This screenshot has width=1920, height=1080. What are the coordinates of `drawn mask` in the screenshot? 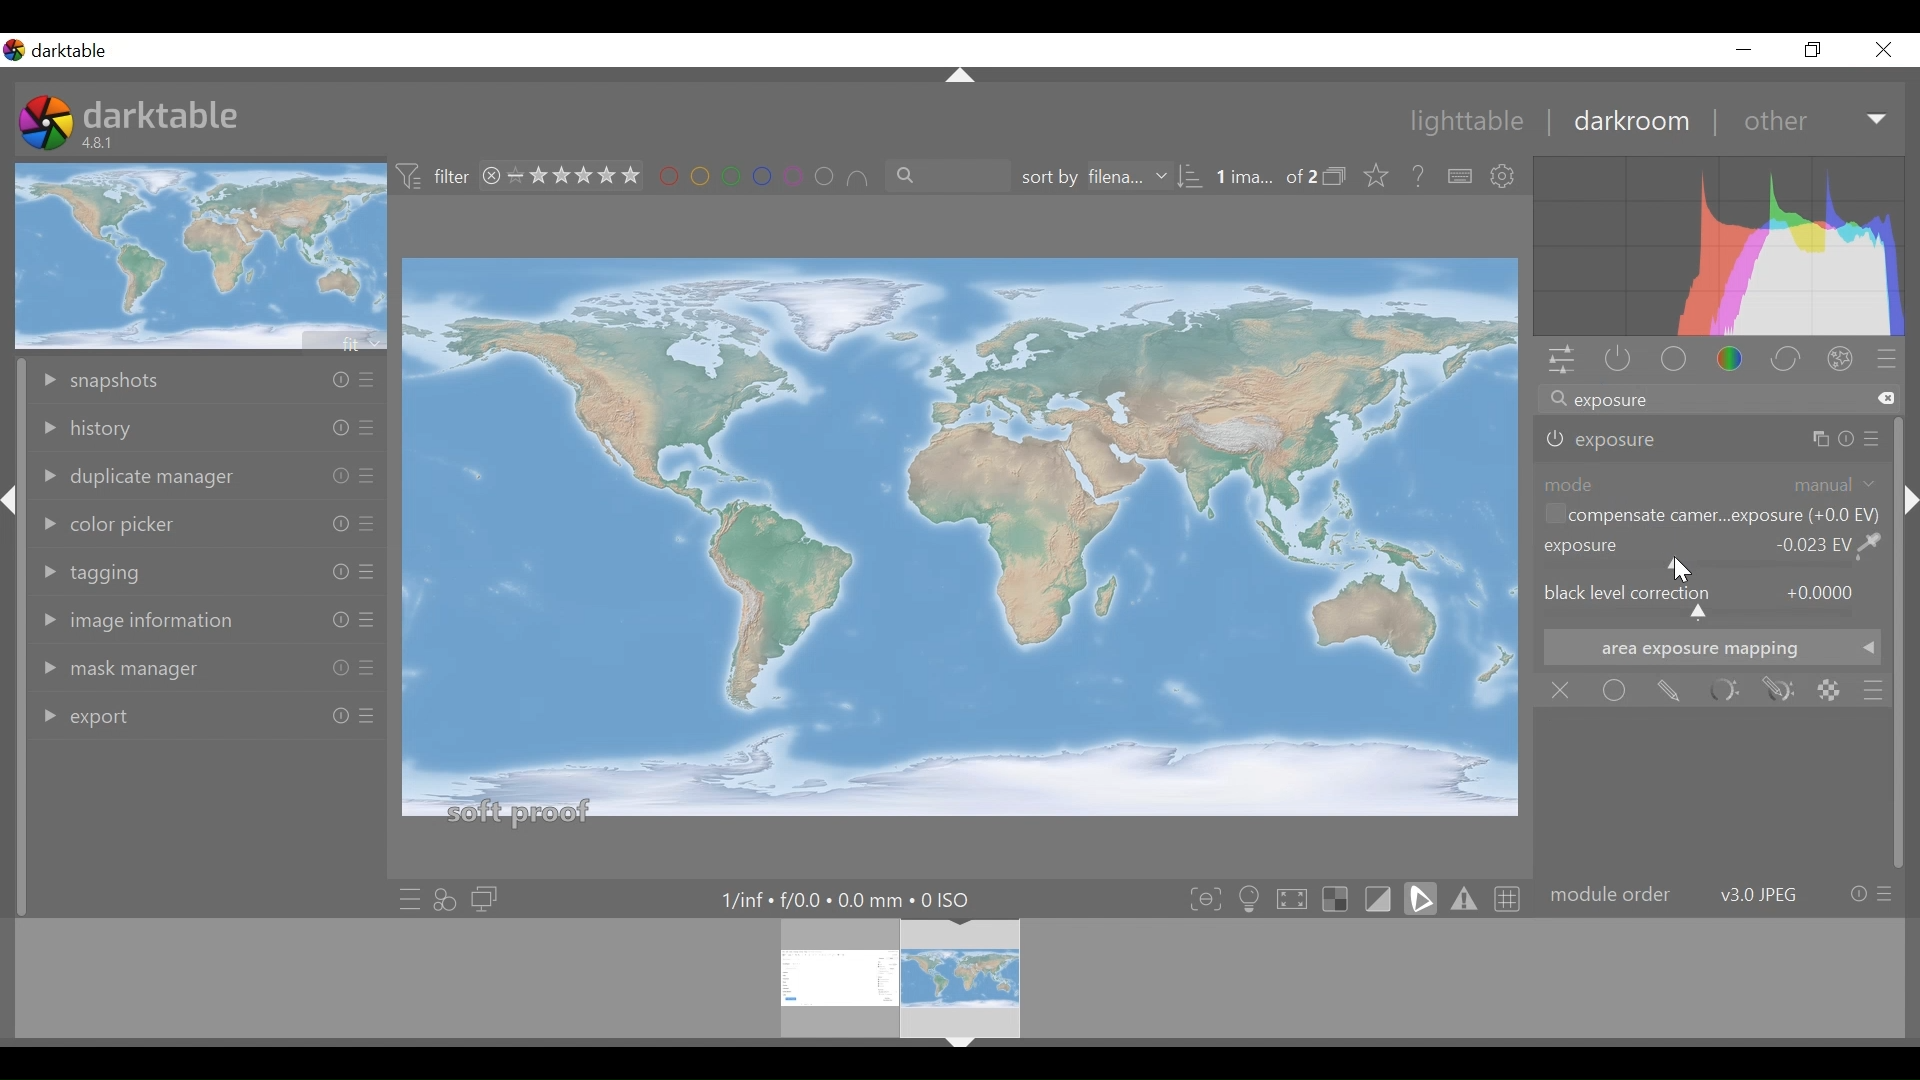 It's located at (1667, 691).